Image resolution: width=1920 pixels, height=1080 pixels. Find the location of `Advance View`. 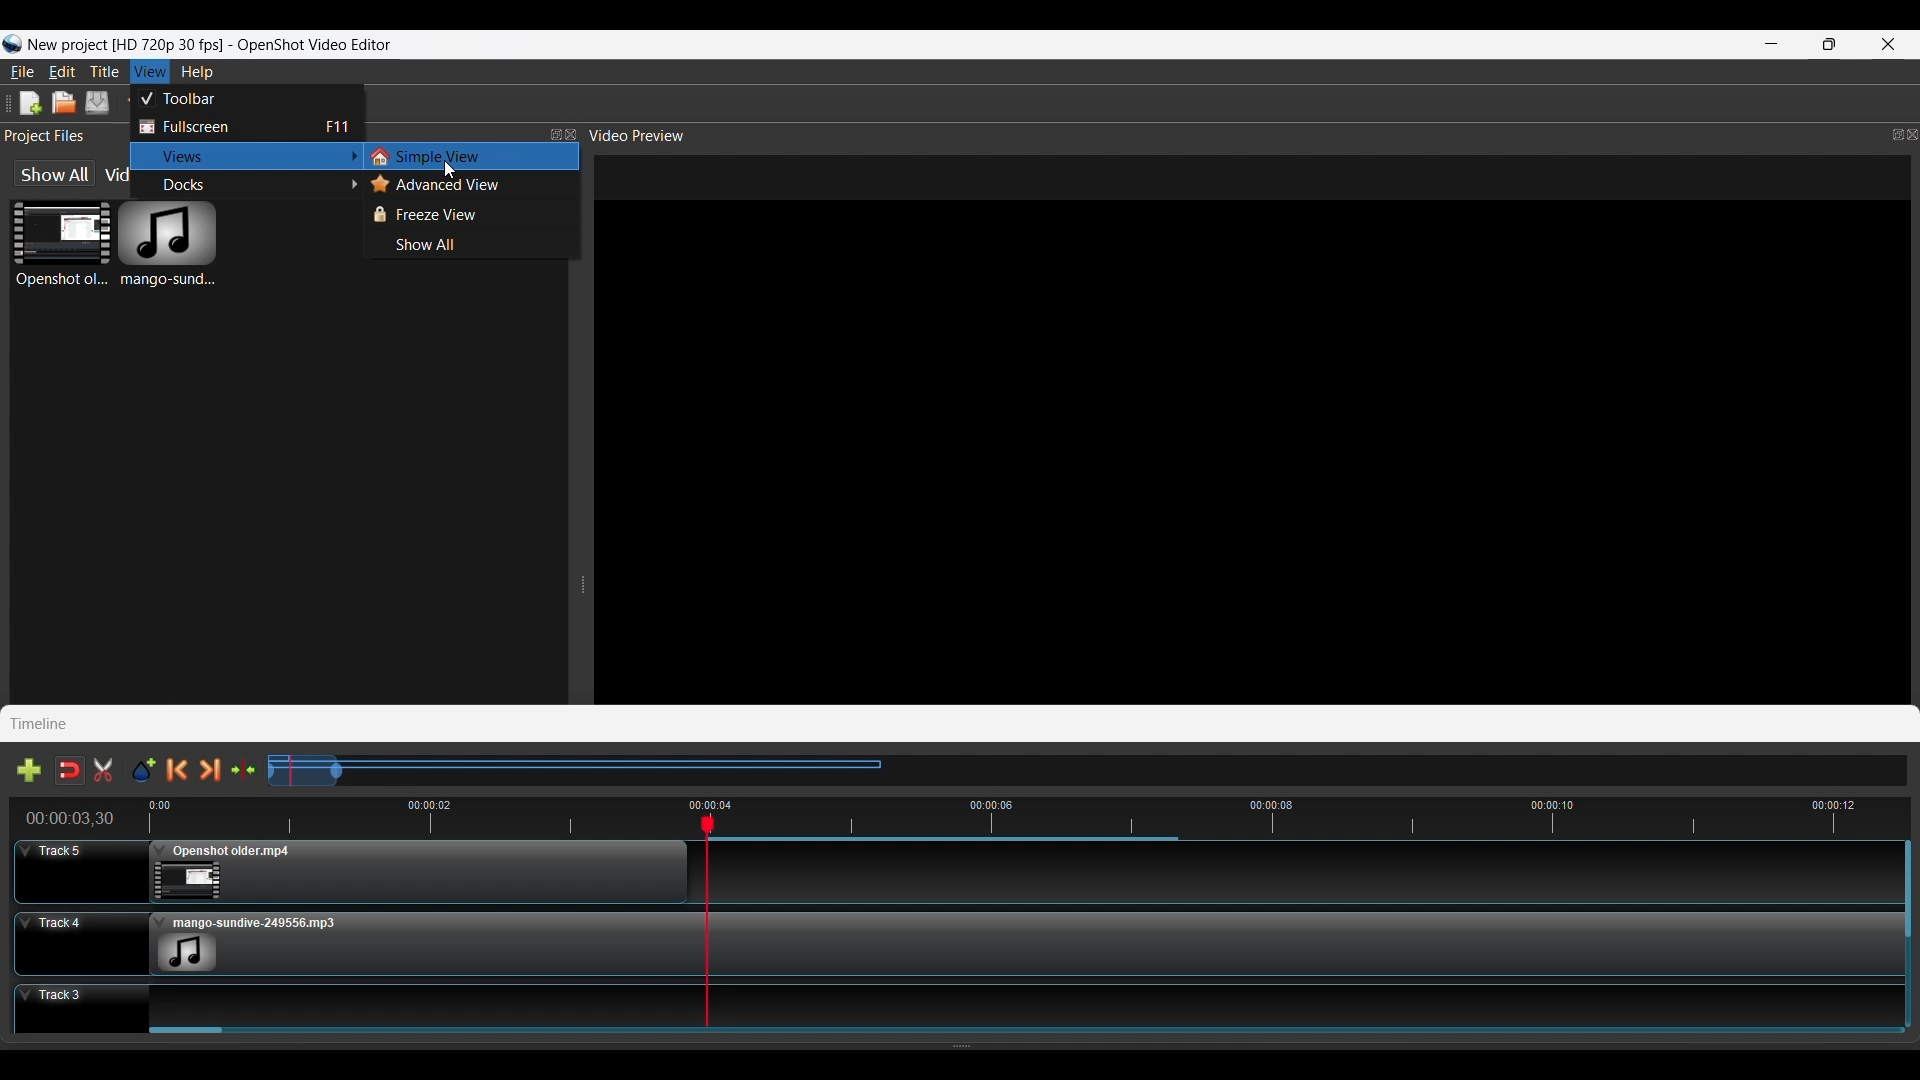

Advance View is located at coordinates (466, 185).